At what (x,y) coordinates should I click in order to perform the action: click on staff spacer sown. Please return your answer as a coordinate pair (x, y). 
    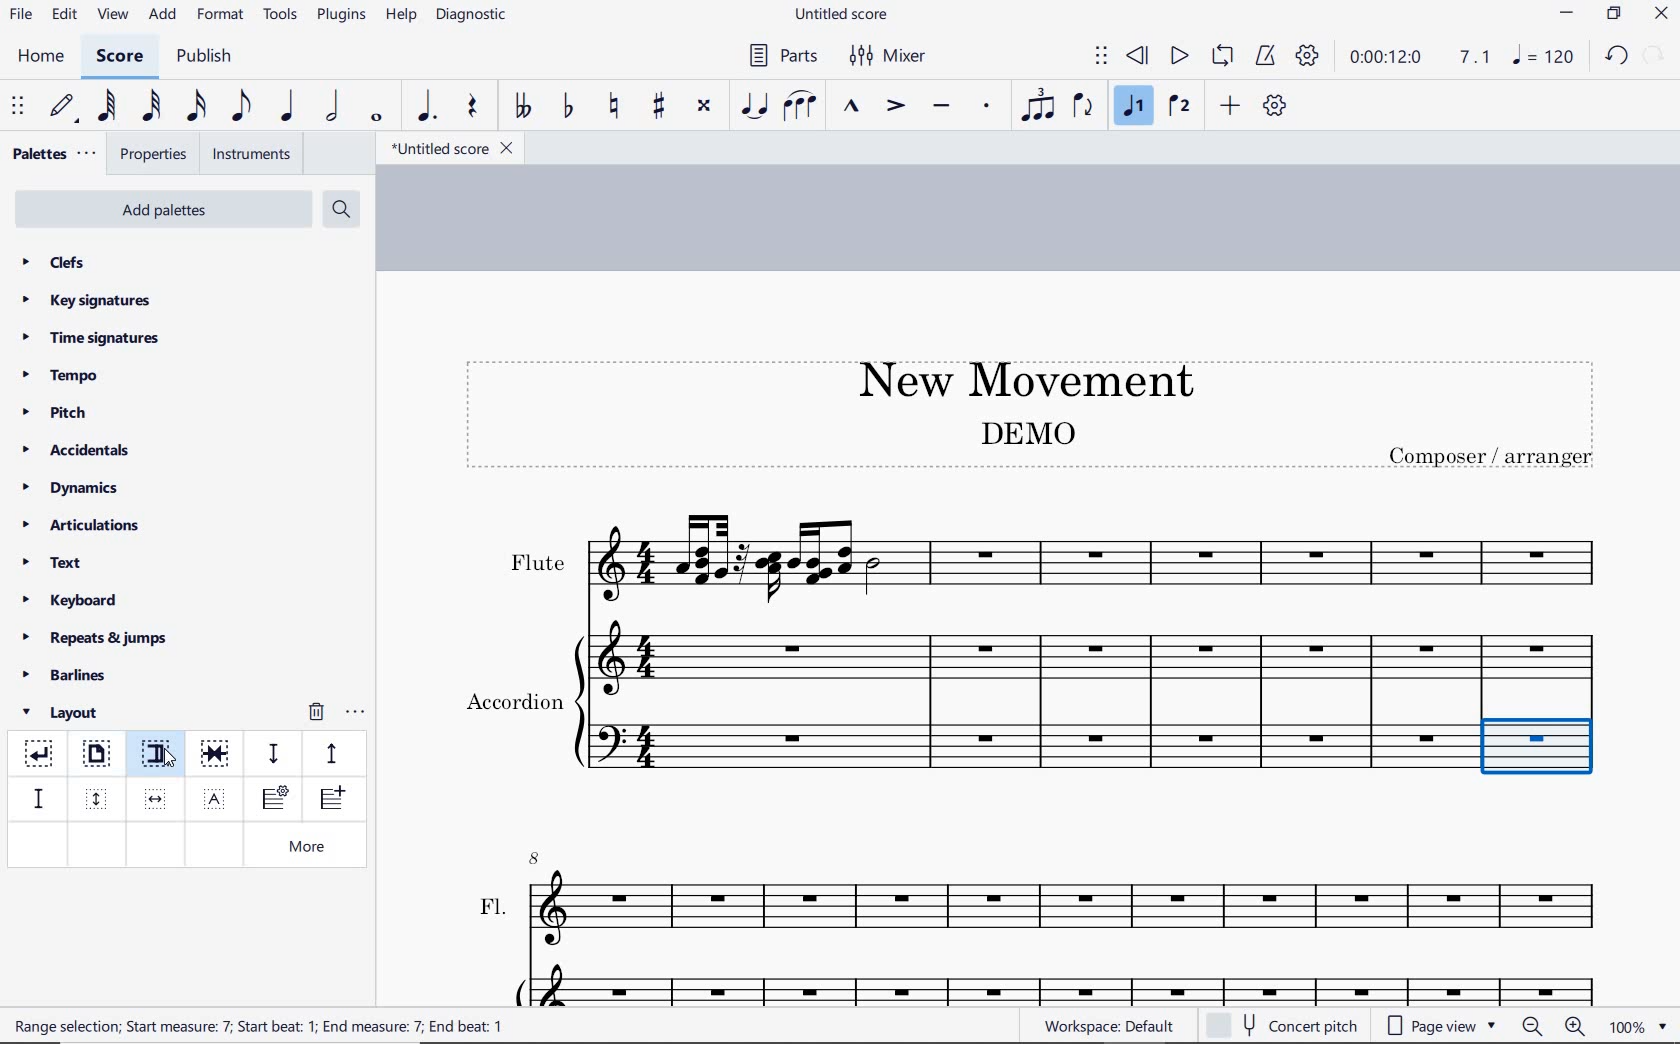
    Looking at the image, I should click on (273, 754).